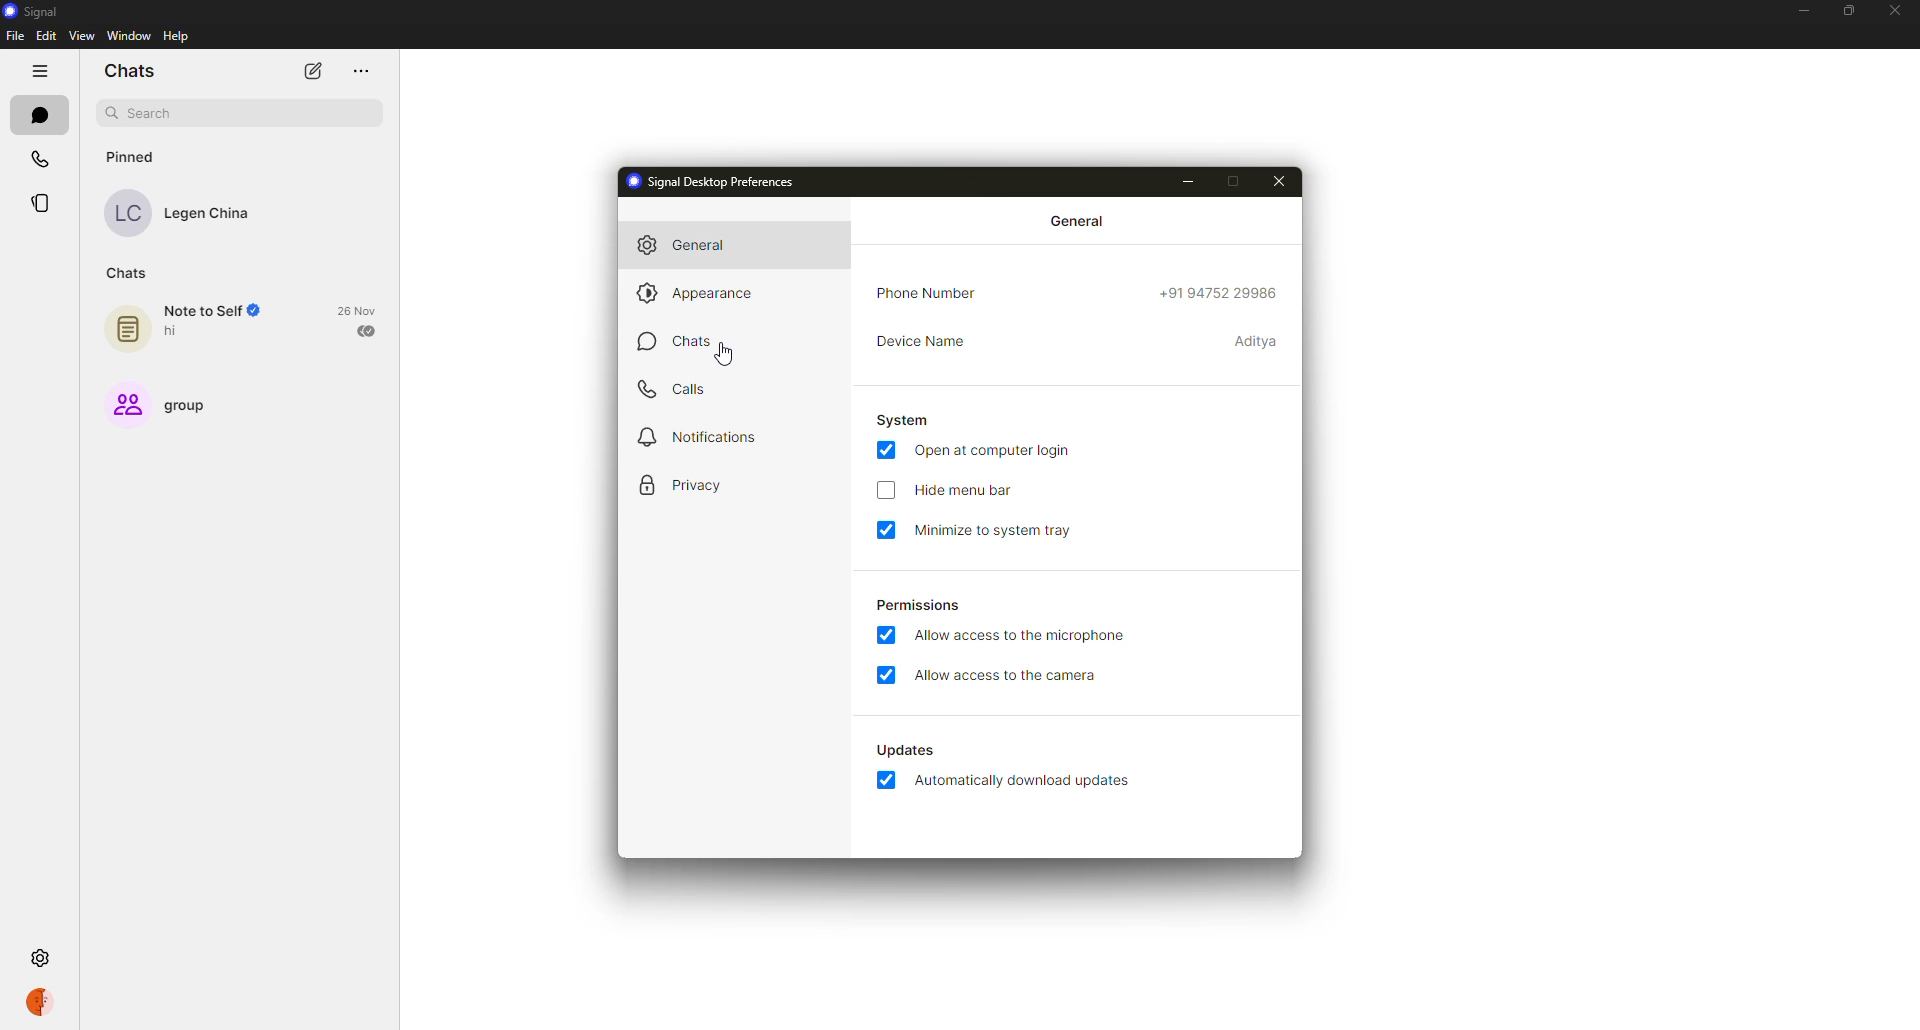 This screenshot has height=1030, width=1920. Describe the element at coordinates (312, 72) in the screenshot. I see `new chat` at that location.